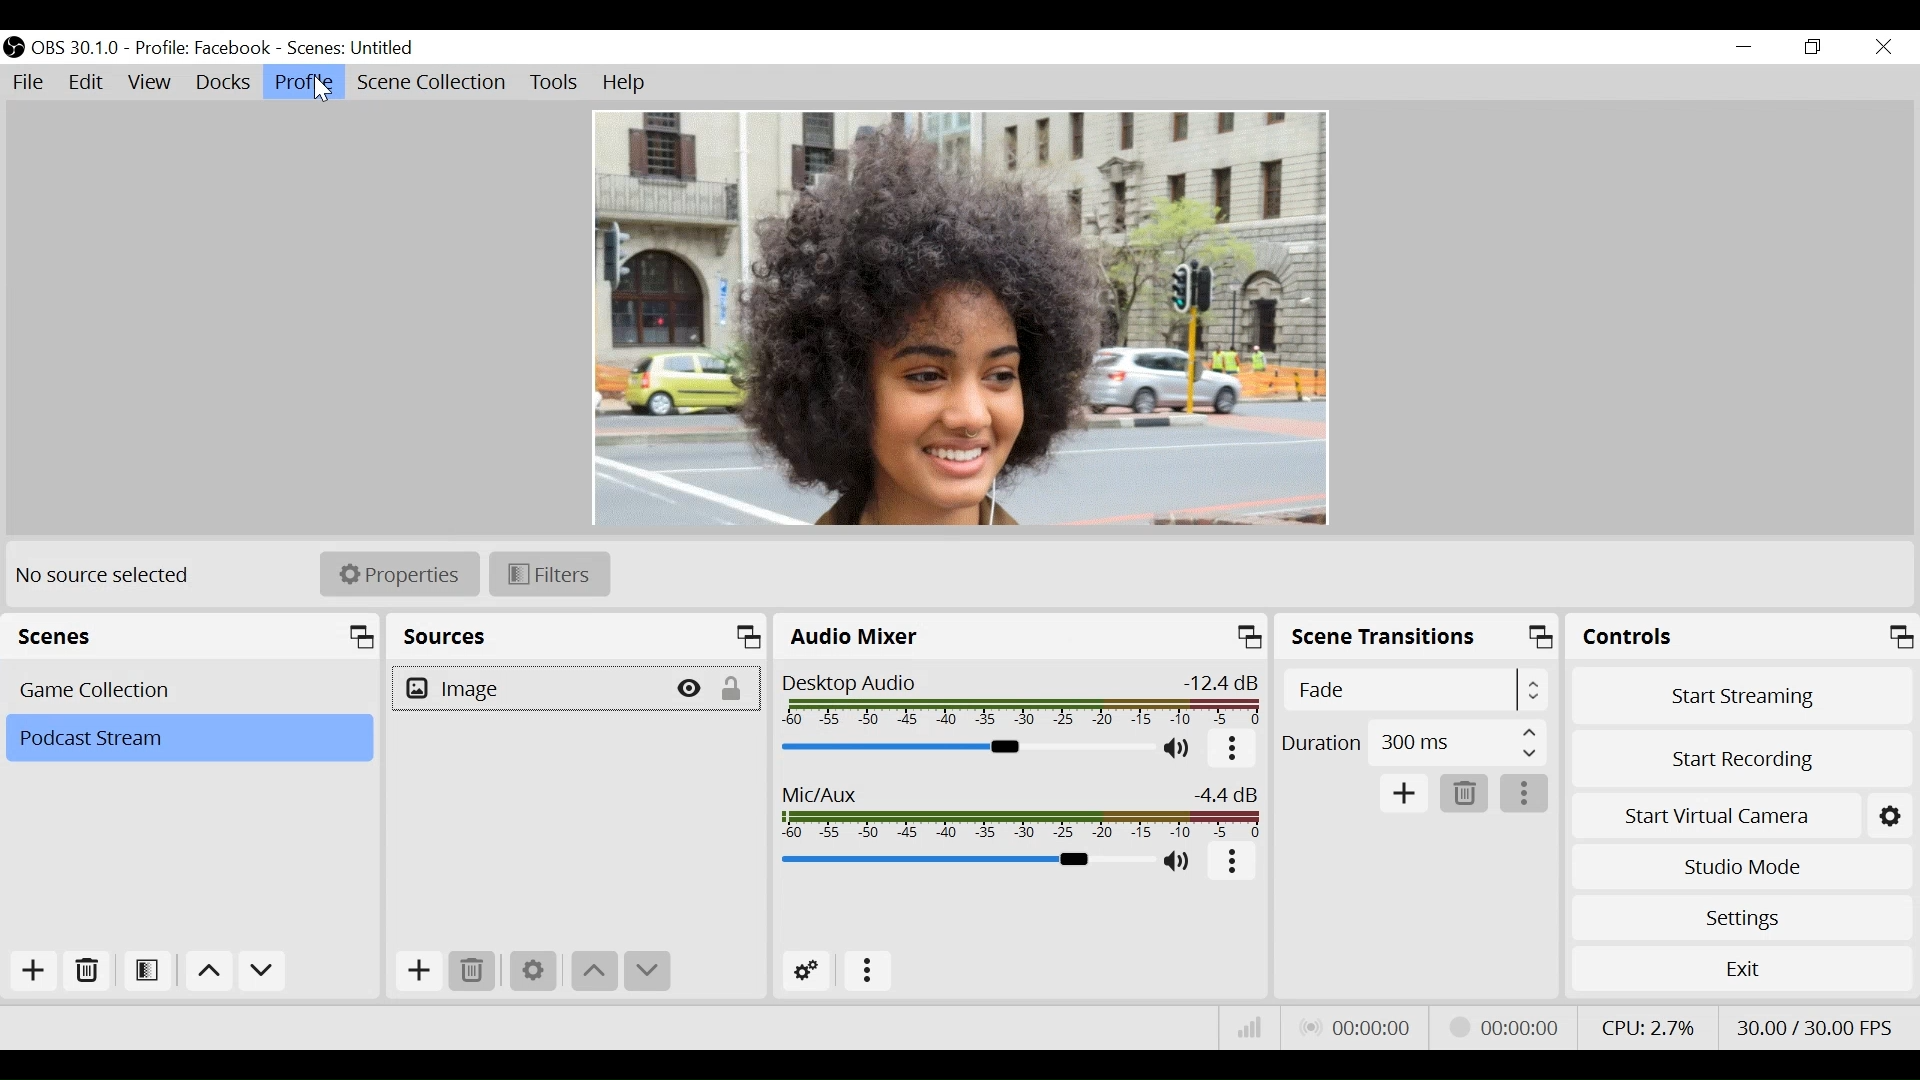 The image size is (1920, 1080). I want to click on Controls, so click(1743, 637).